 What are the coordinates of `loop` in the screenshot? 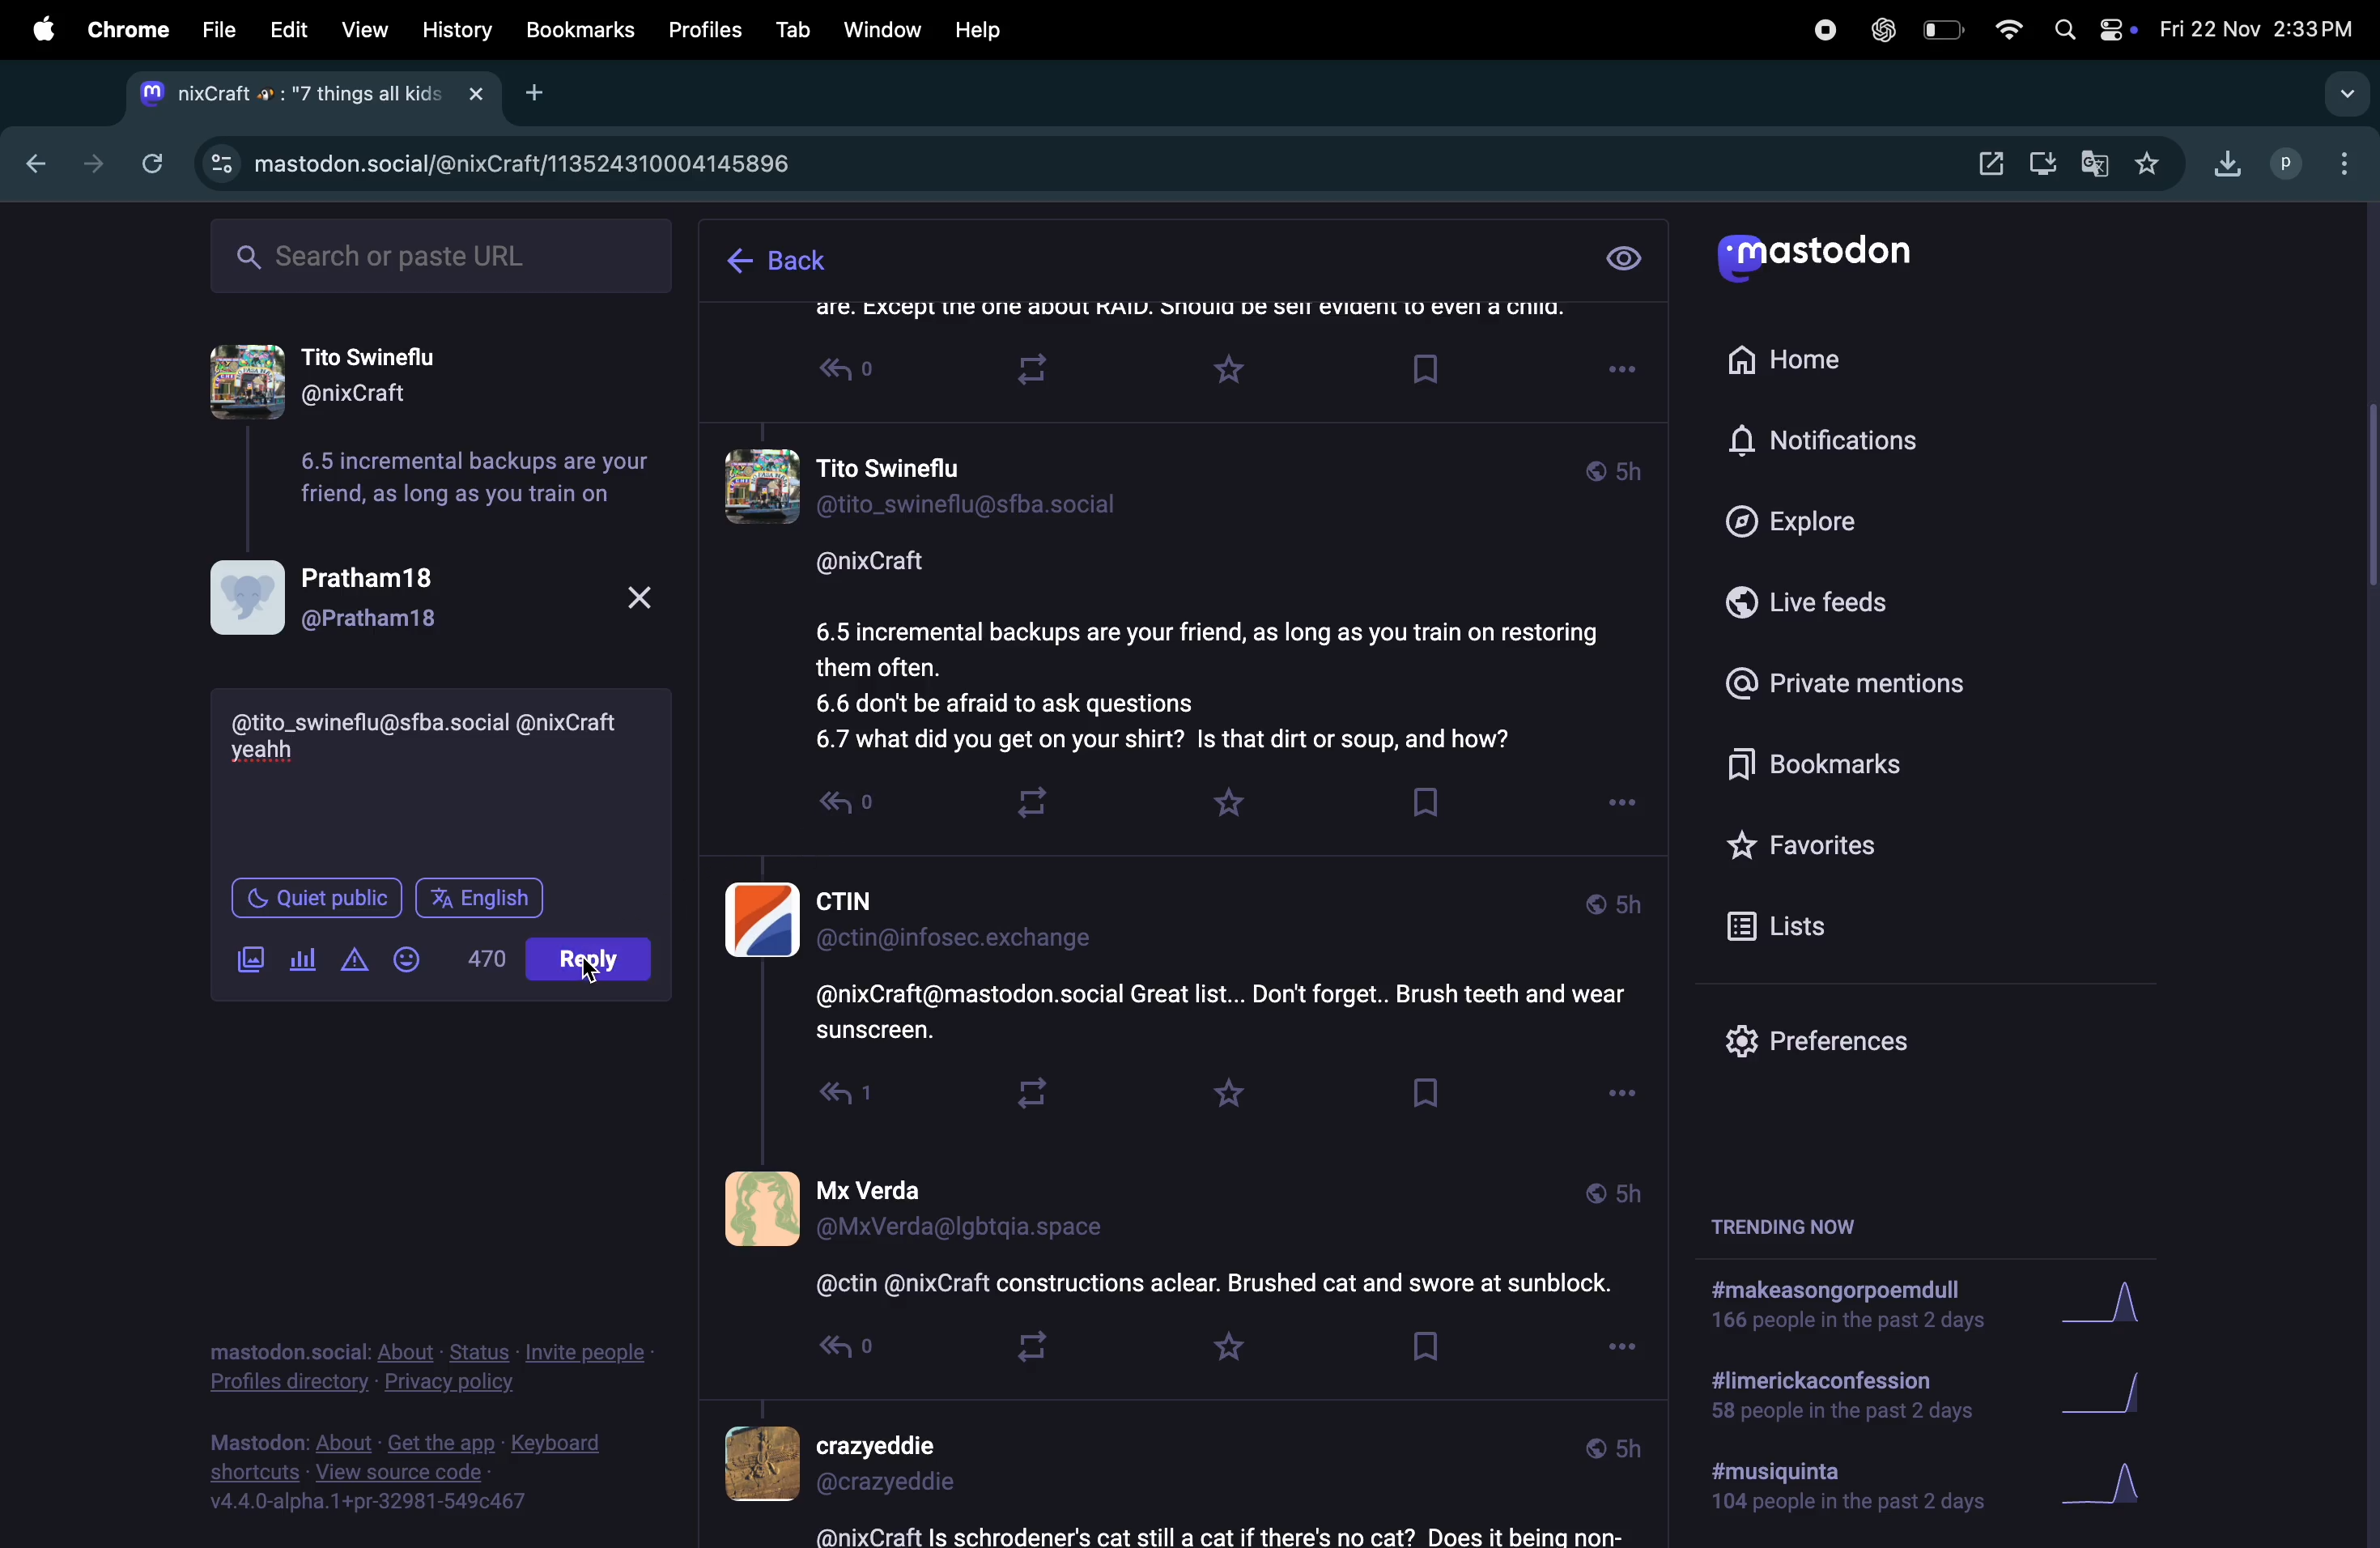 It's located at (1030, 797).